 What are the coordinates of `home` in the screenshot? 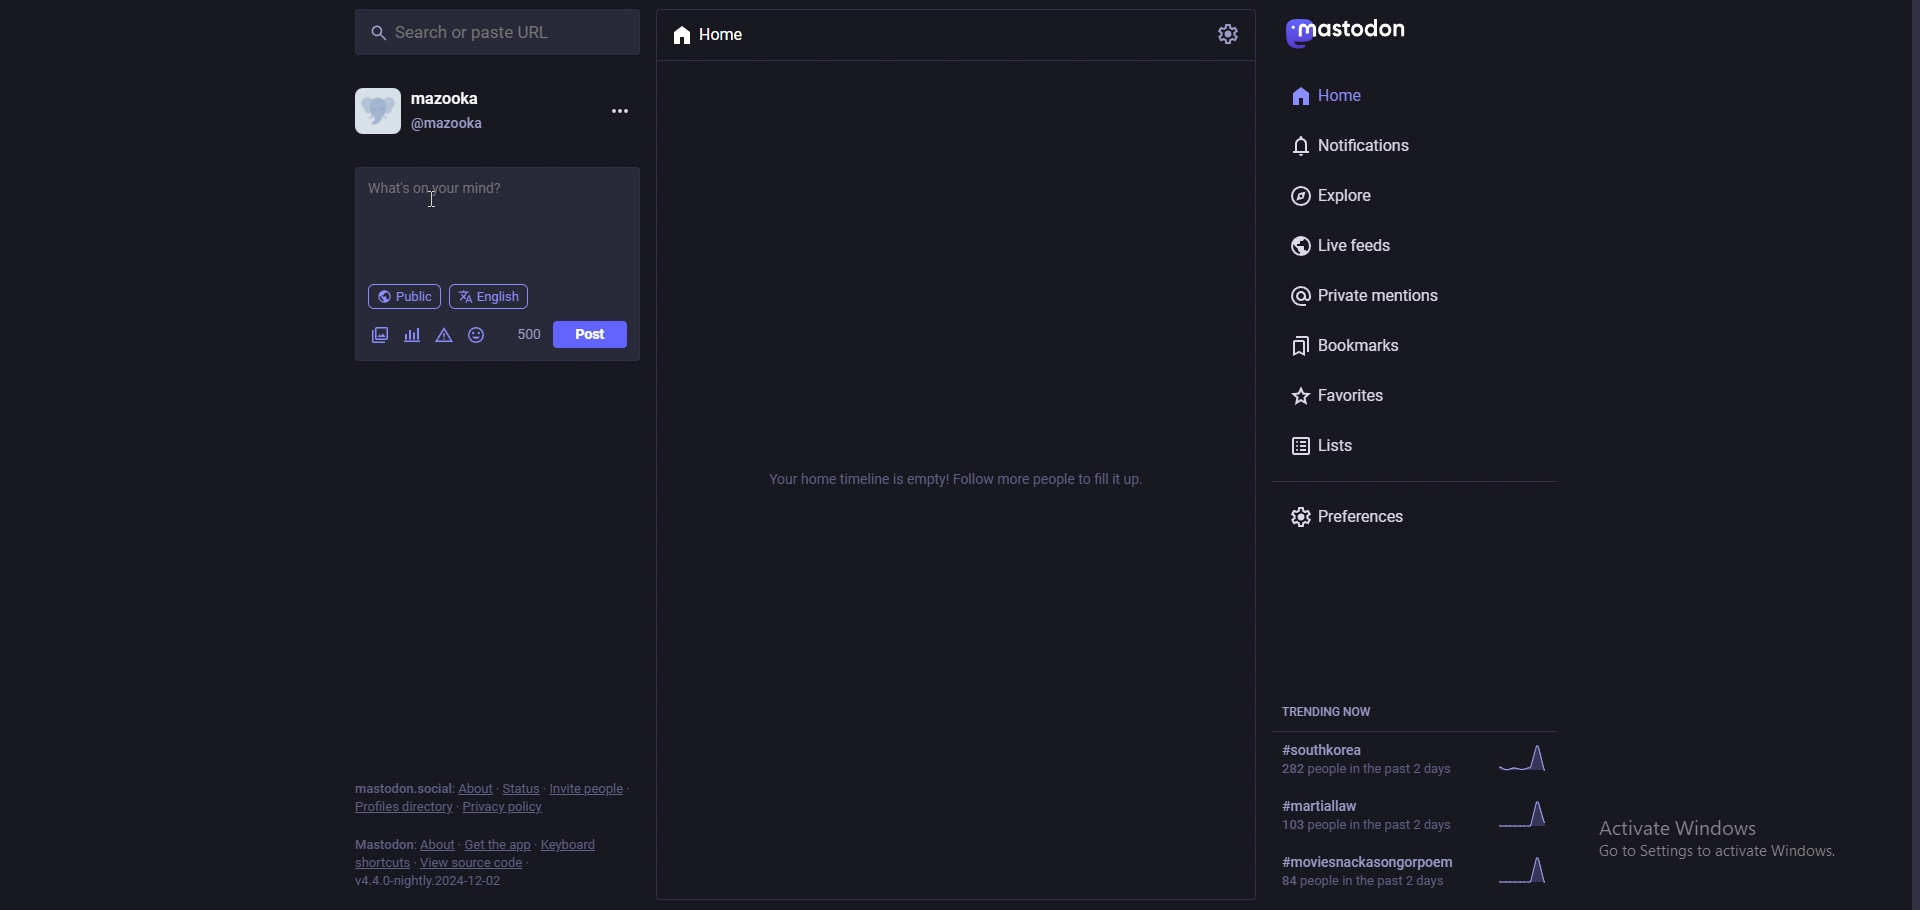 It's located at (1374, 95).